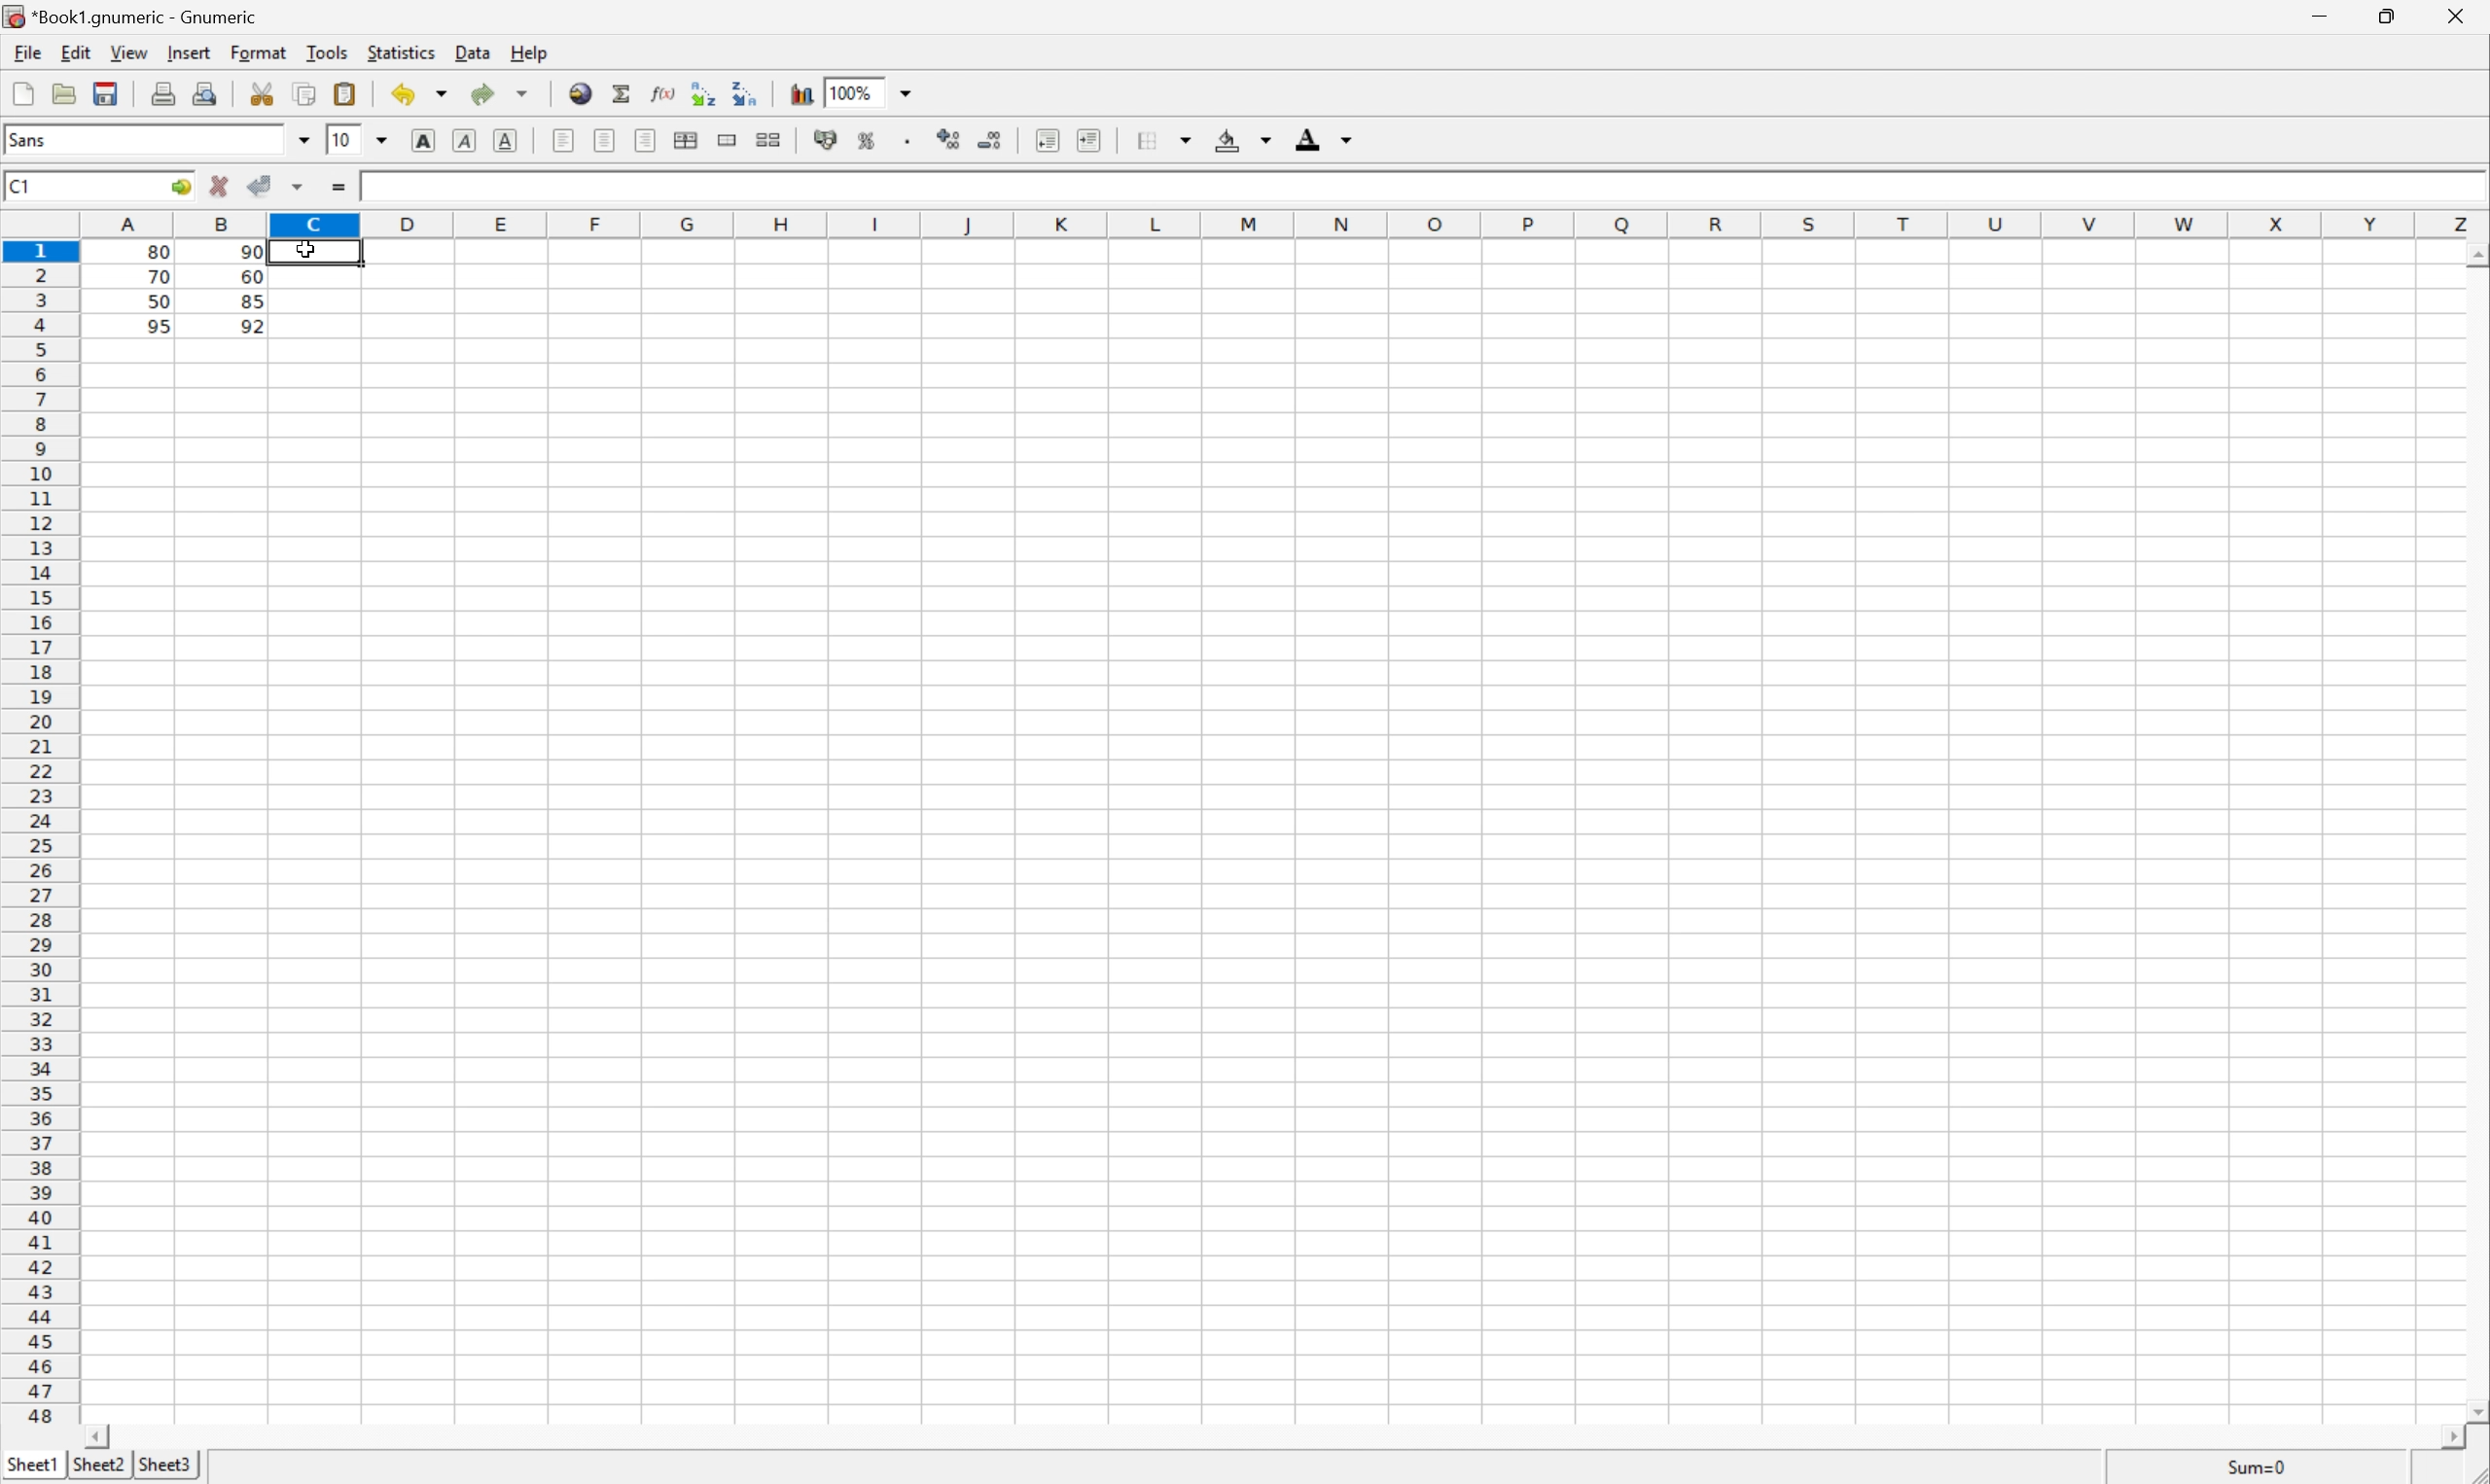  Describe the element at coordinates (30, 138) in the screenshot. I see `Sans` at that location.